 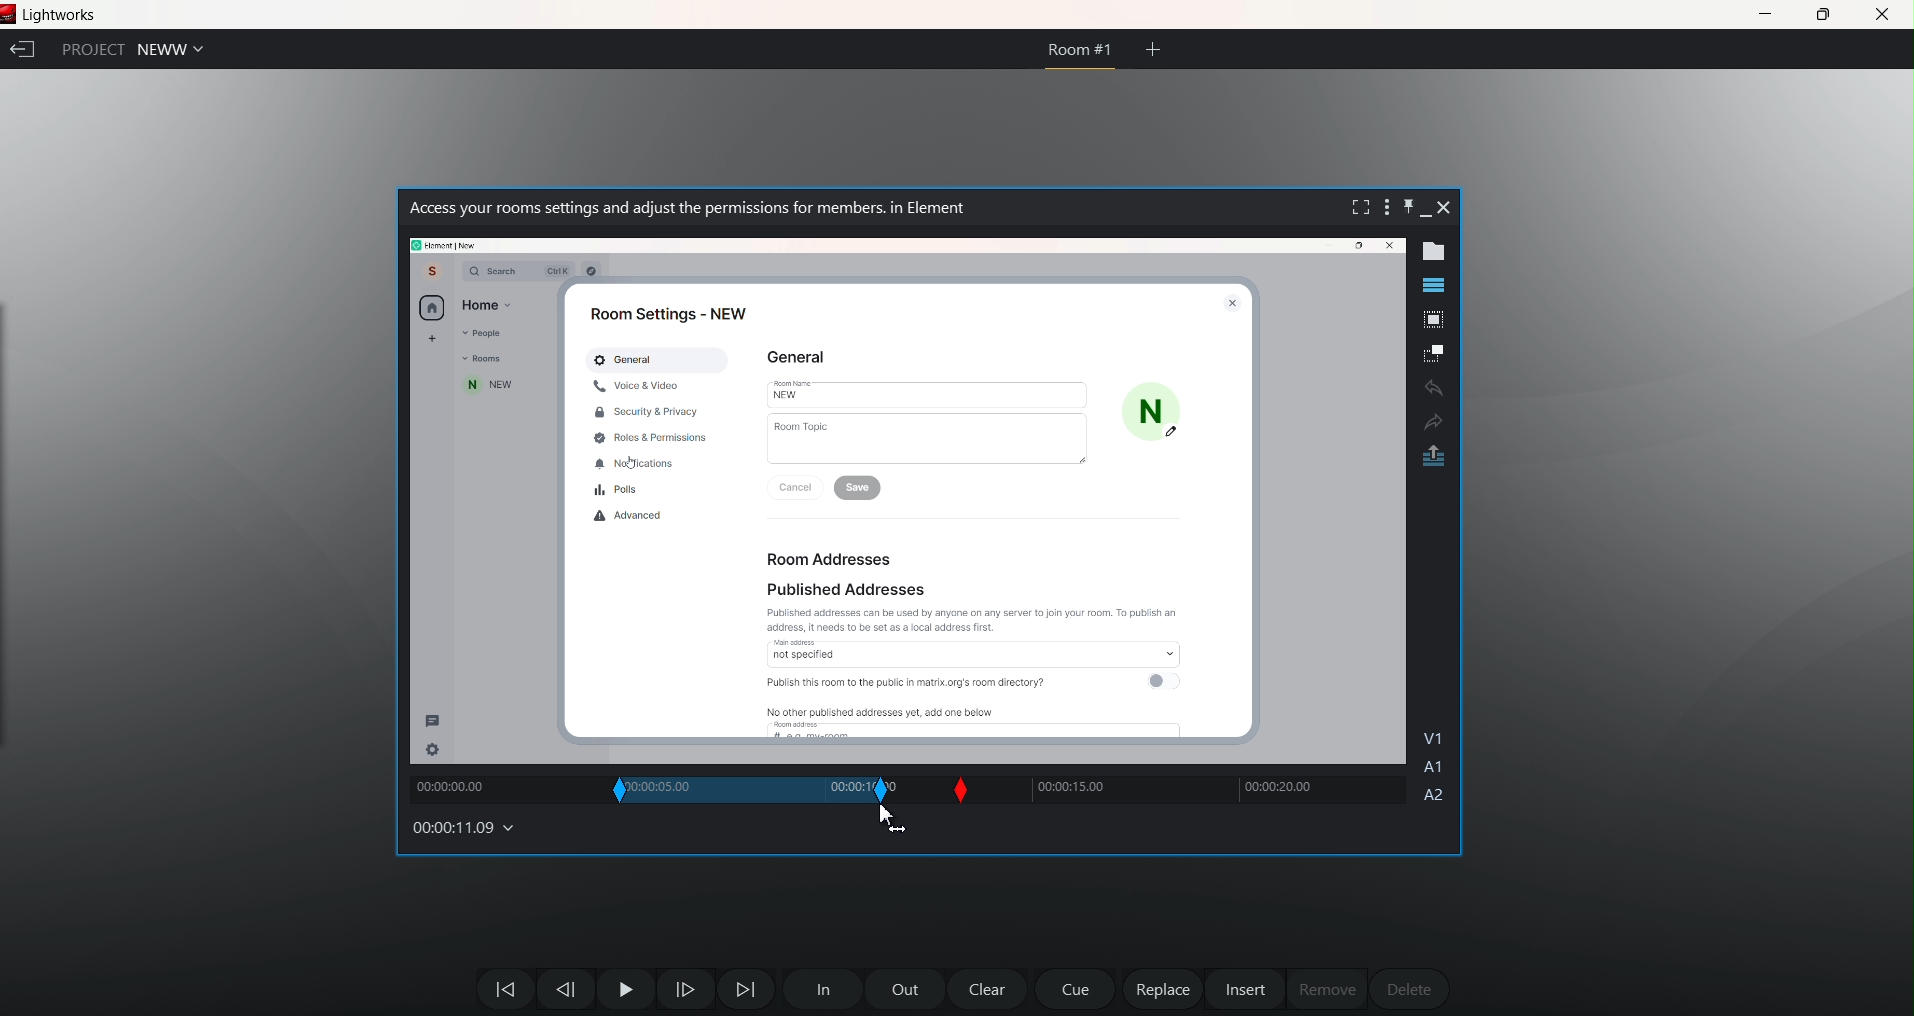 What do you see at coordinates (1434, 797) in the screenshot?
I see `A2` at bounding box center [1434, 797].